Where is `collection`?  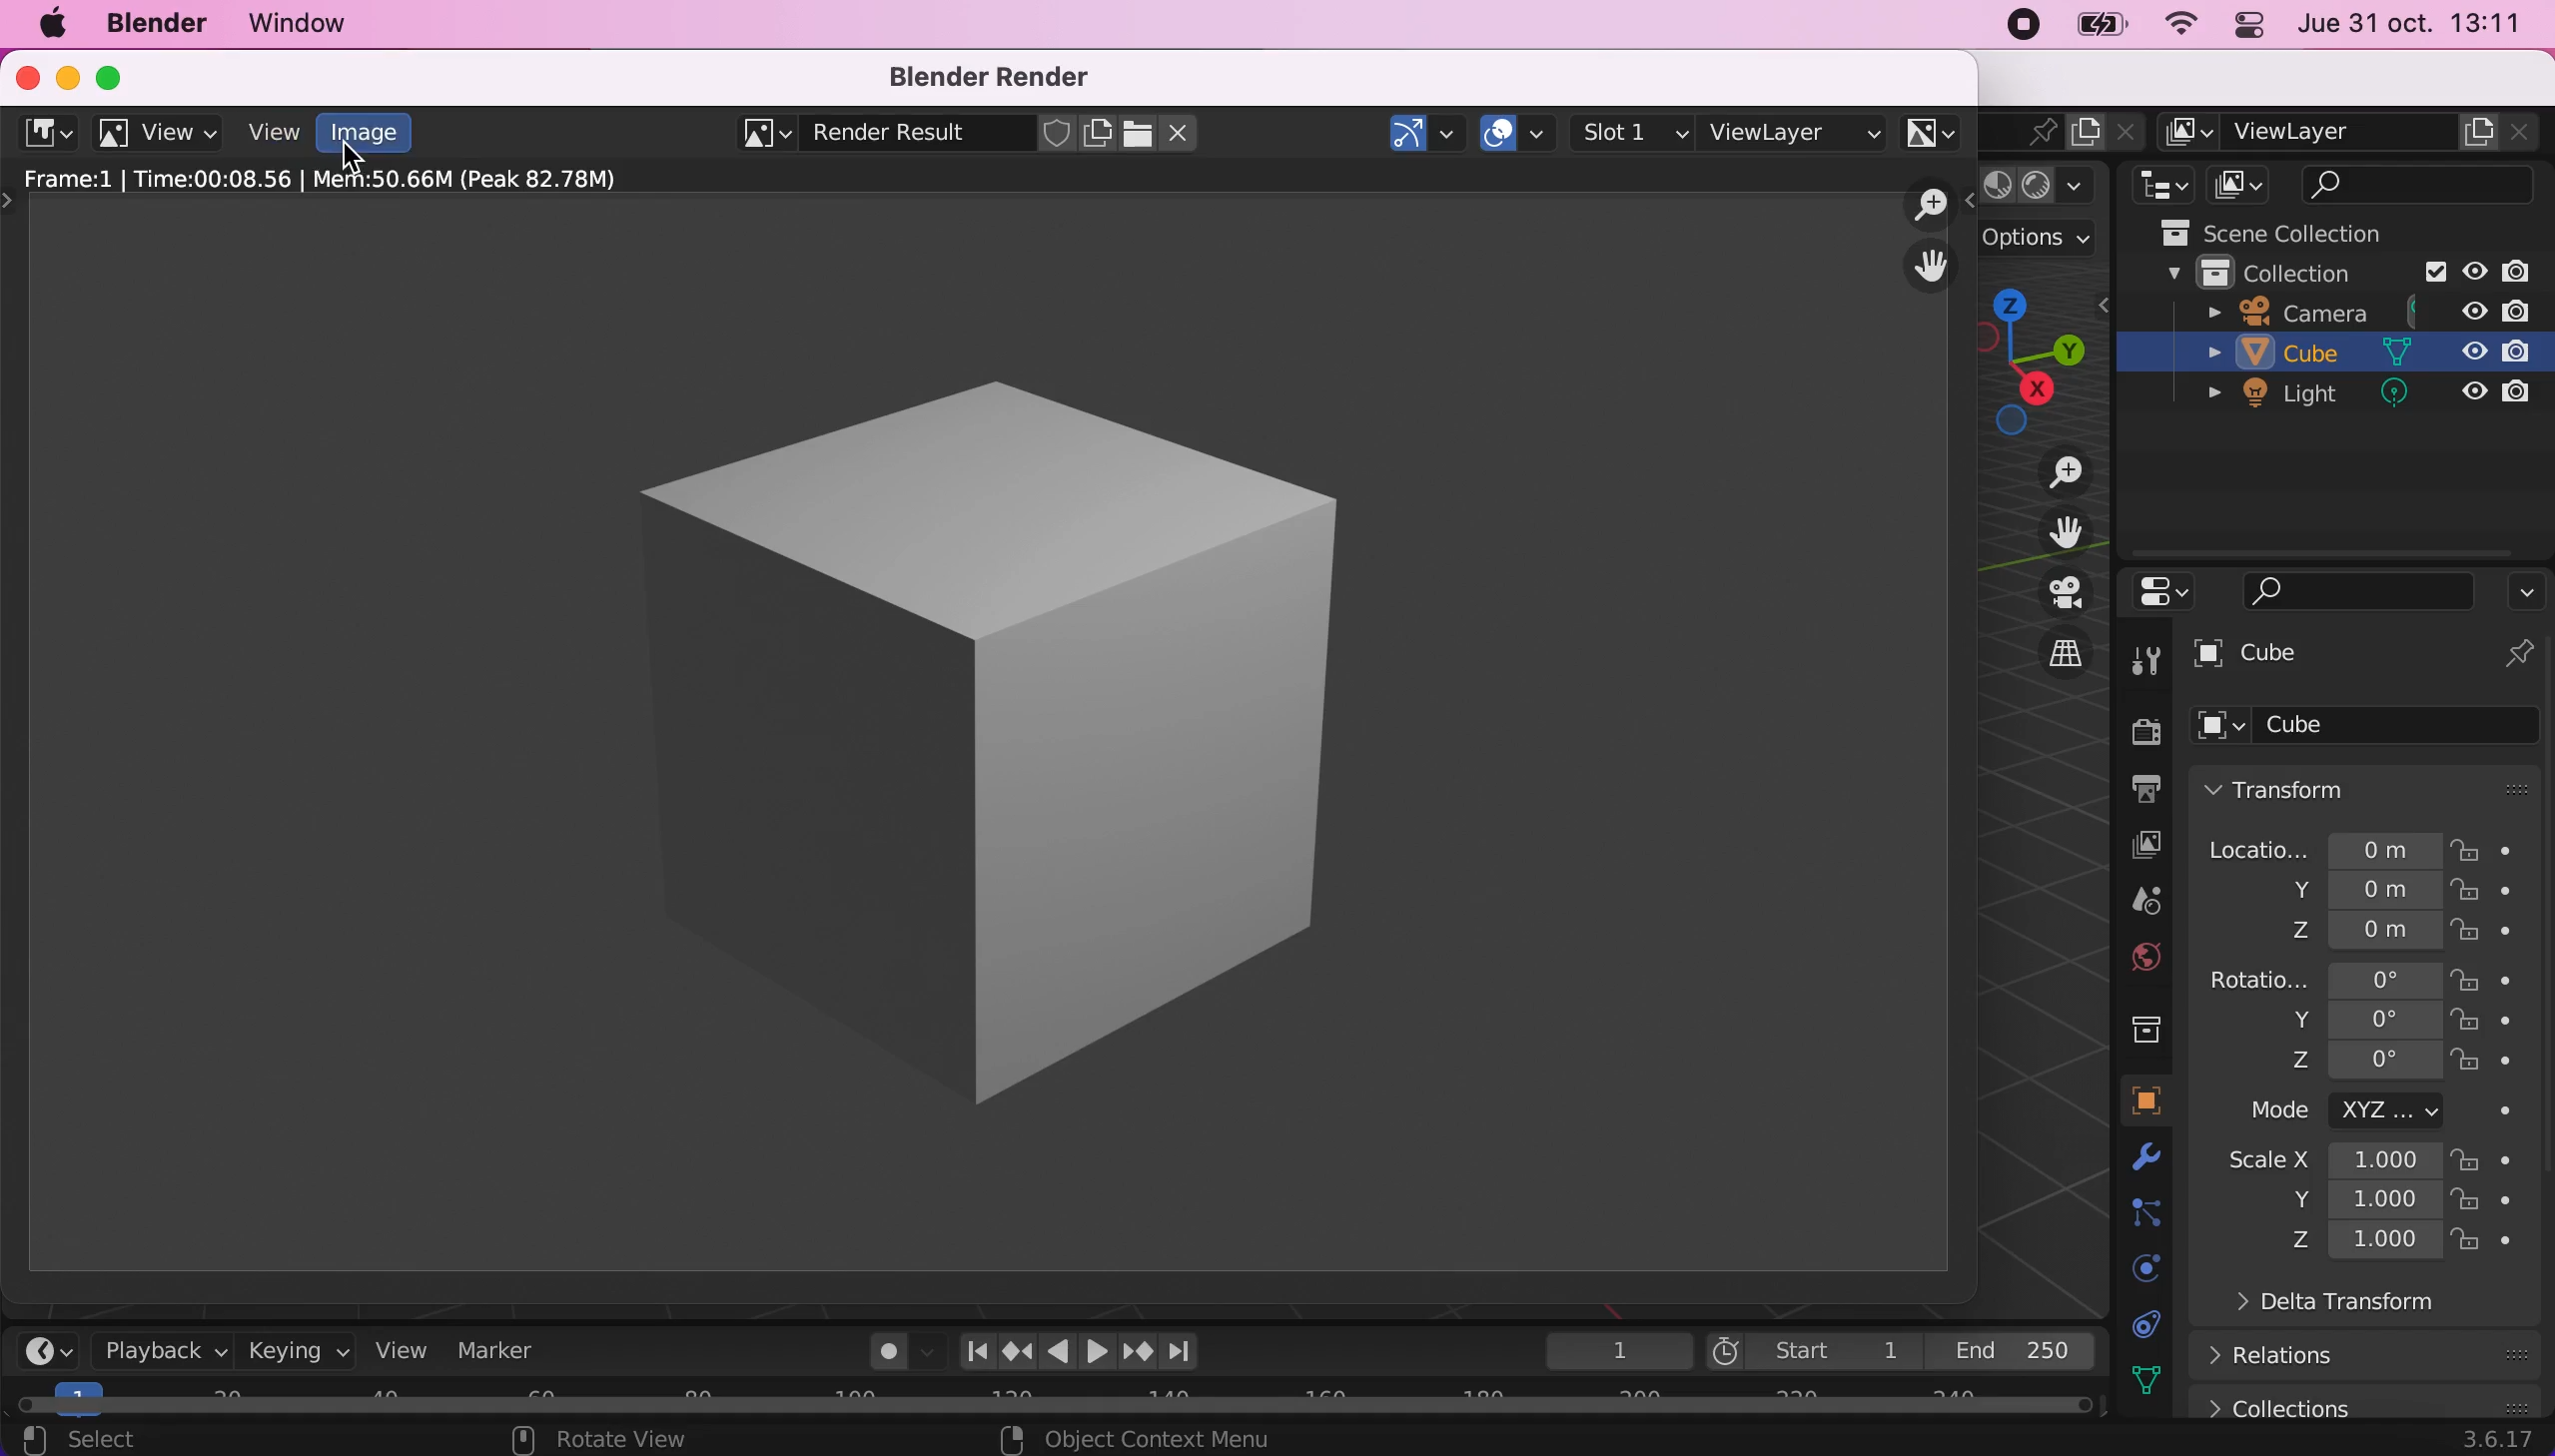
collection is located at coordinates (2145, 1026).